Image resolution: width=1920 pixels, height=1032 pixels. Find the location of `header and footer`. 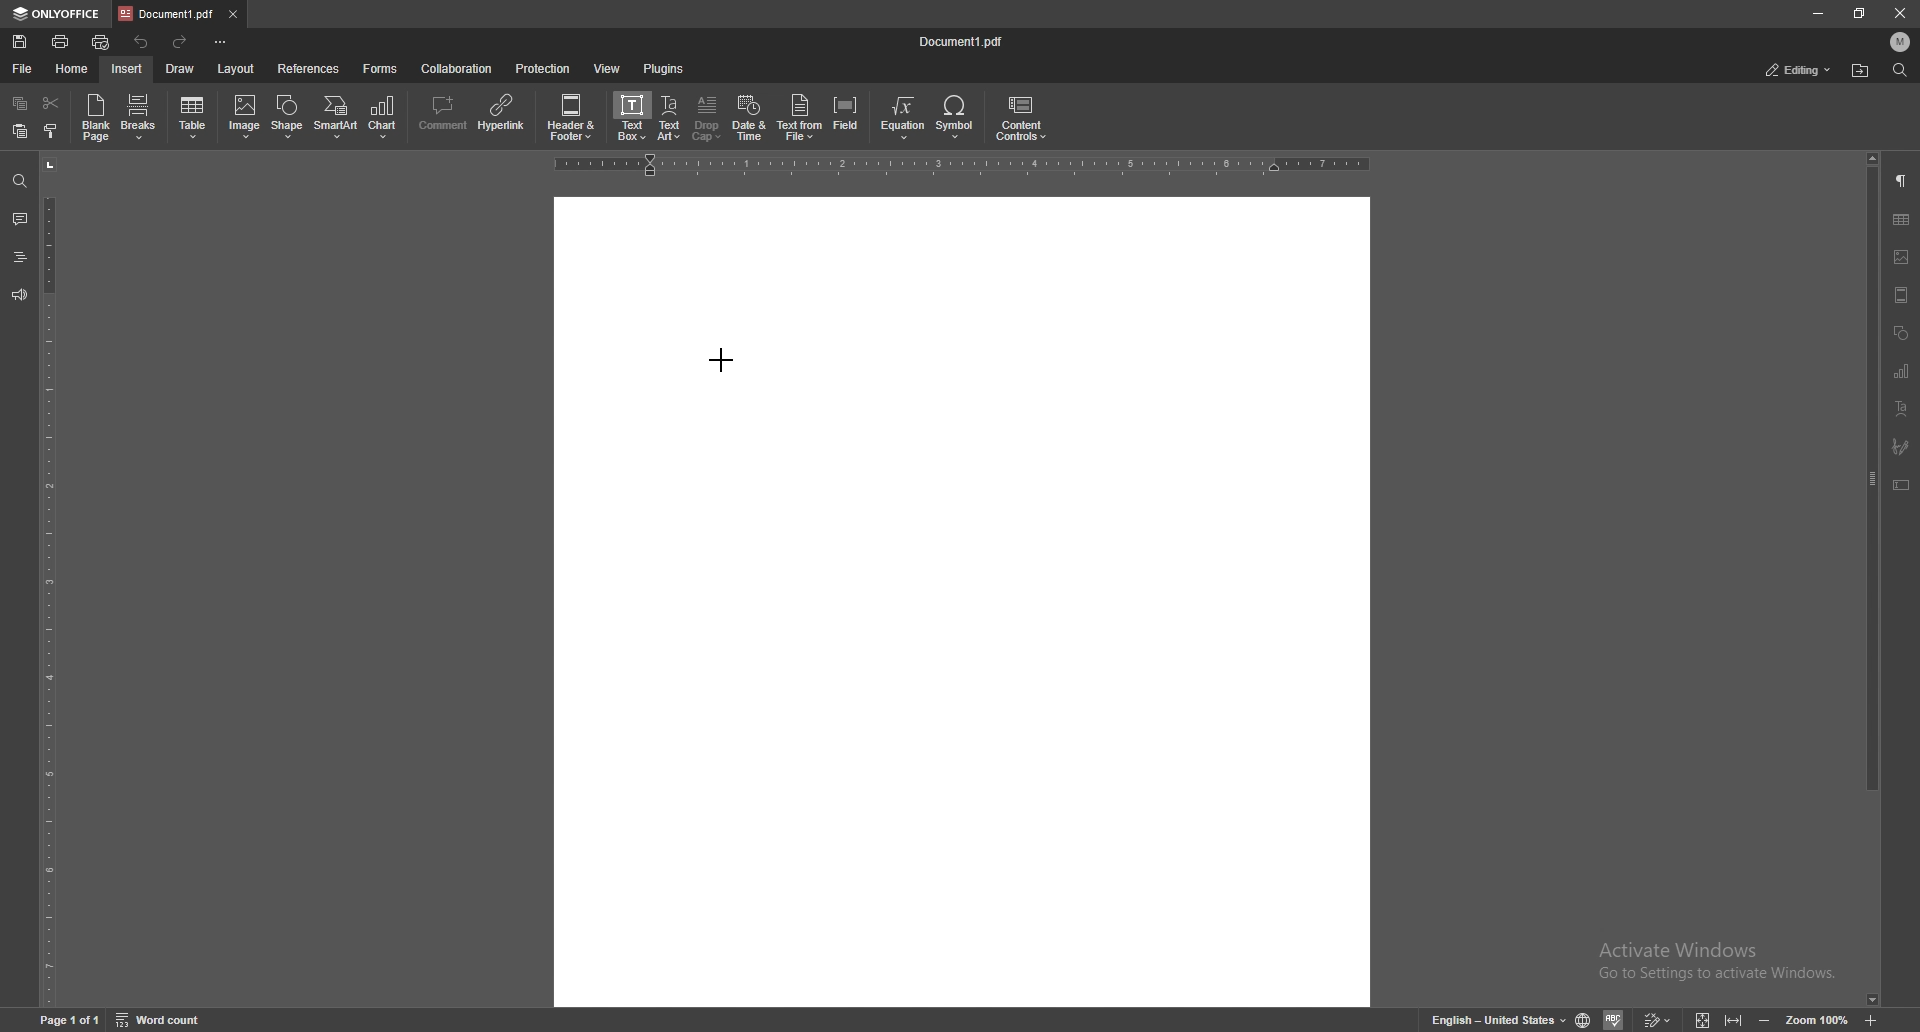

header and footer is located at coordinates (1901, 295).